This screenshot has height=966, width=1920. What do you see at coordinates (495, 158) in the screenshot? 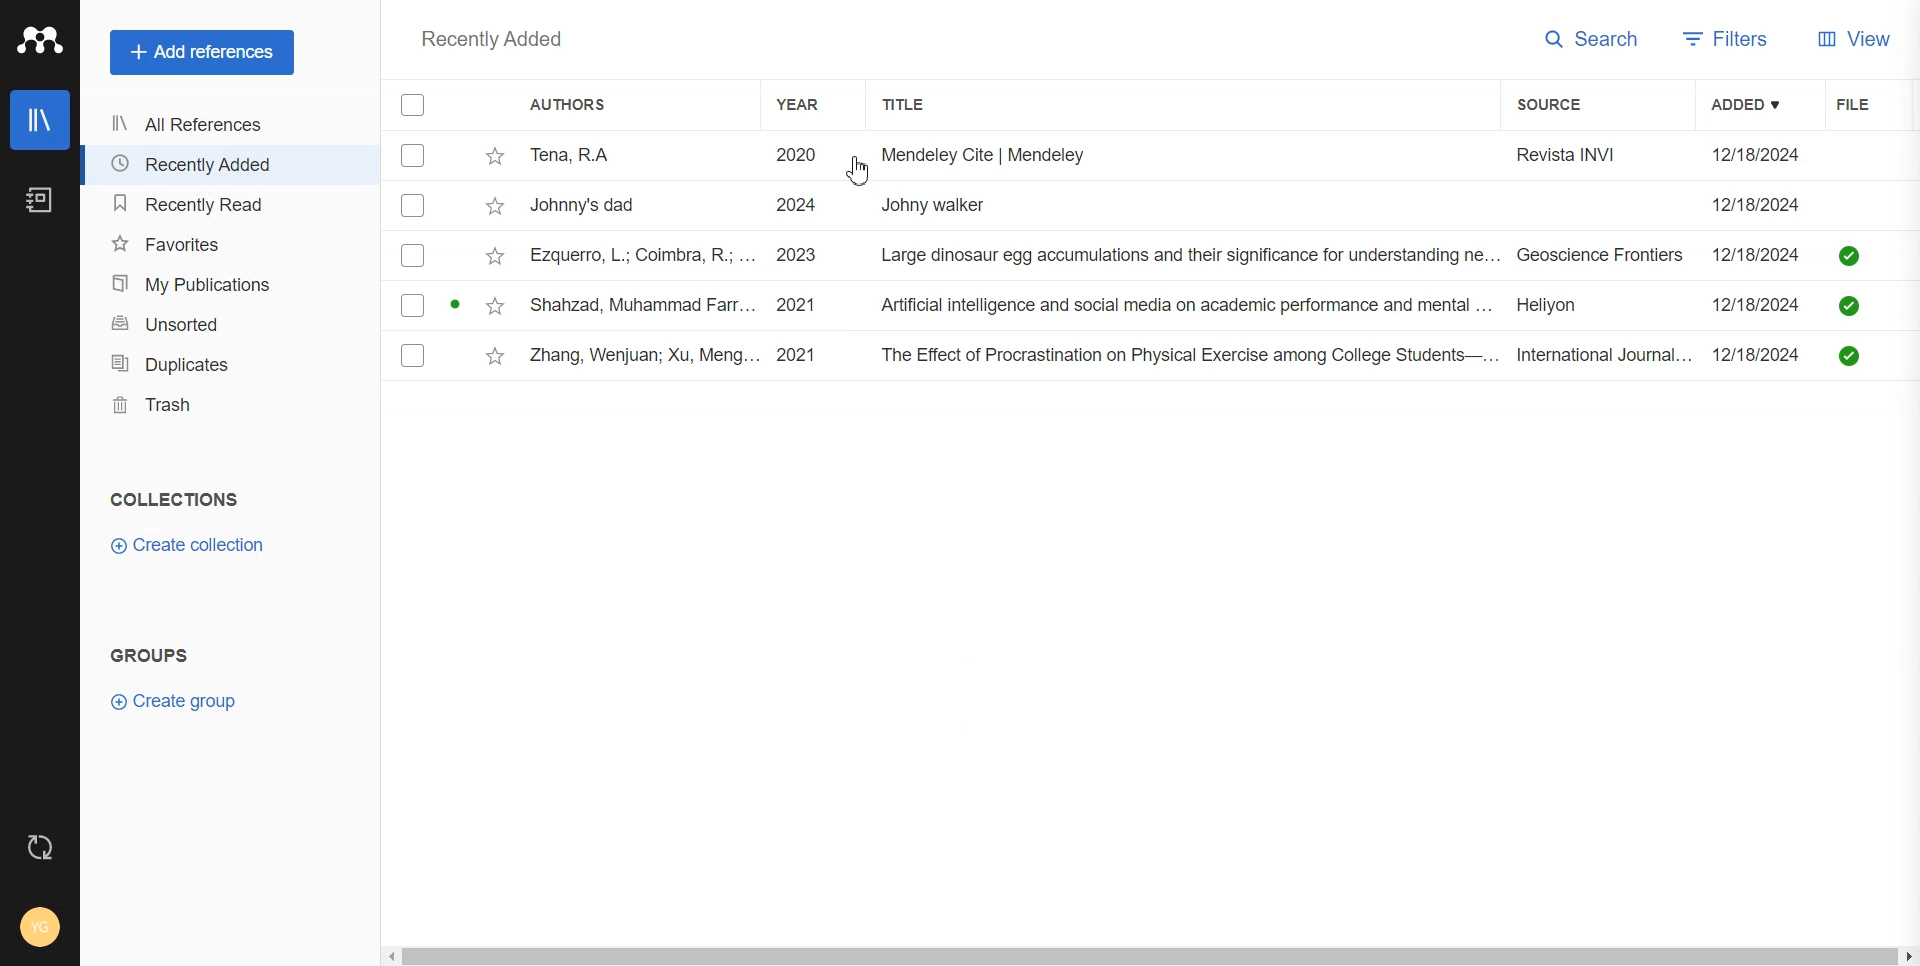
I see `Star` at bounding box center [495, 158].